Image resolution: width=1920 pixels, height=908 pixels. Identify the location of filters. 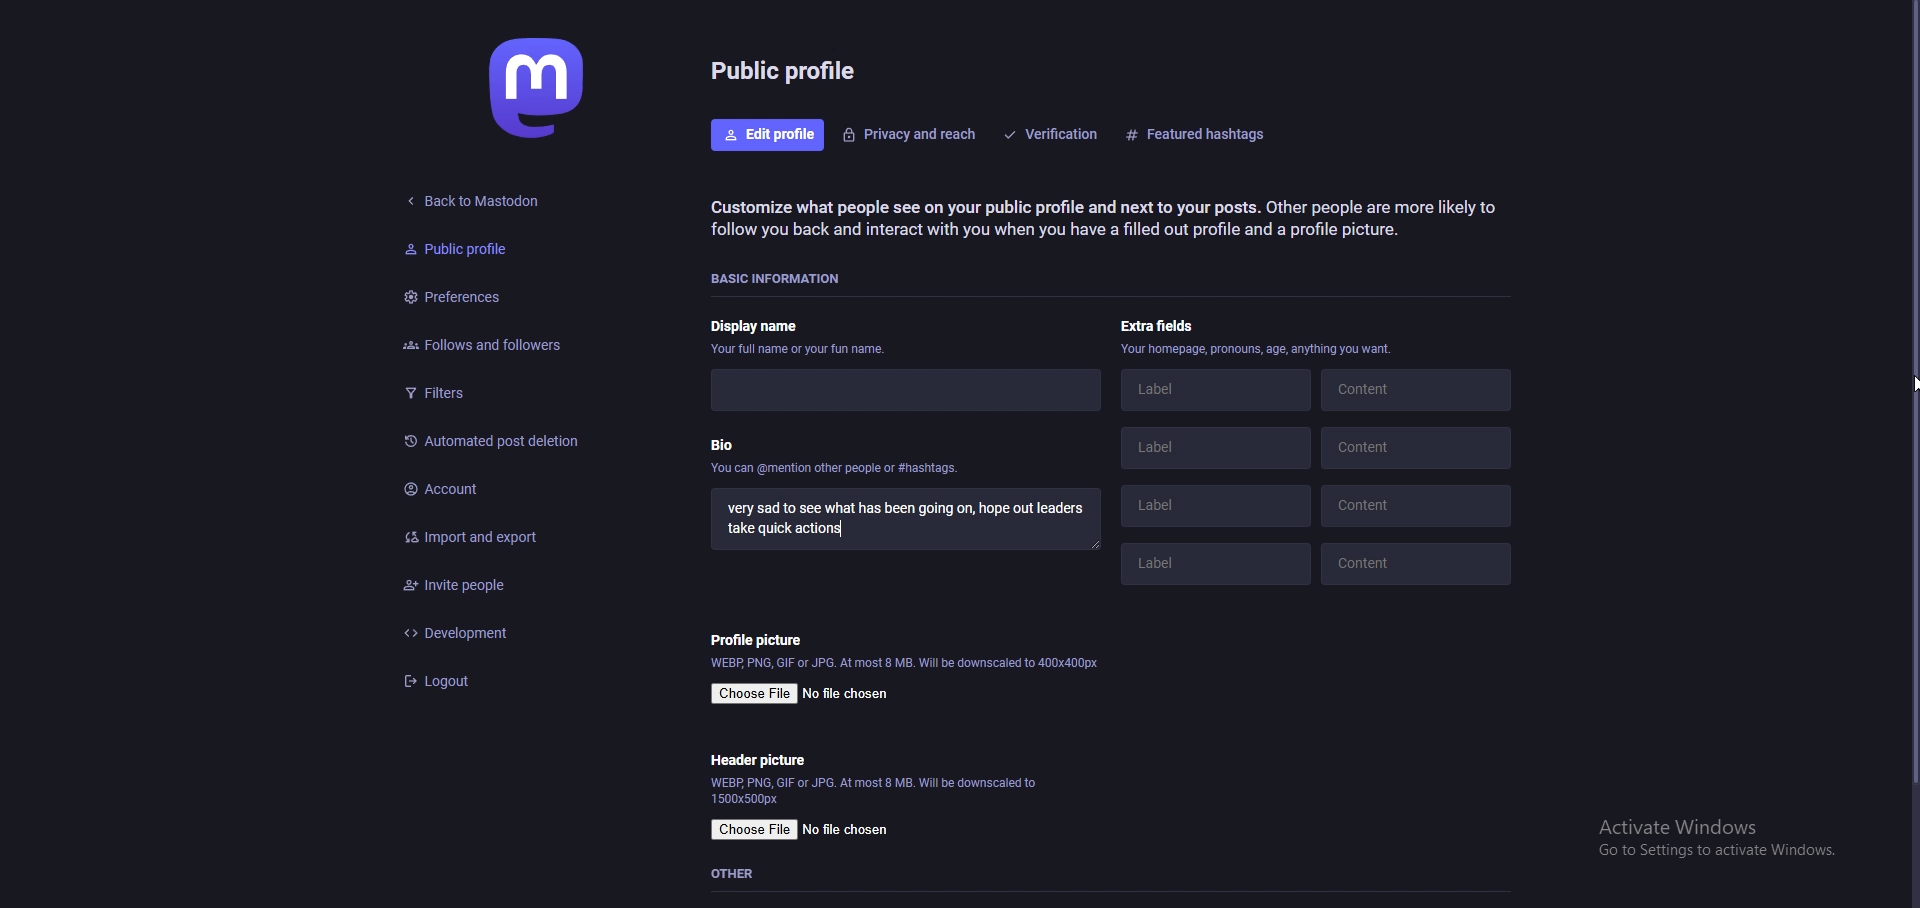
(495, 389).